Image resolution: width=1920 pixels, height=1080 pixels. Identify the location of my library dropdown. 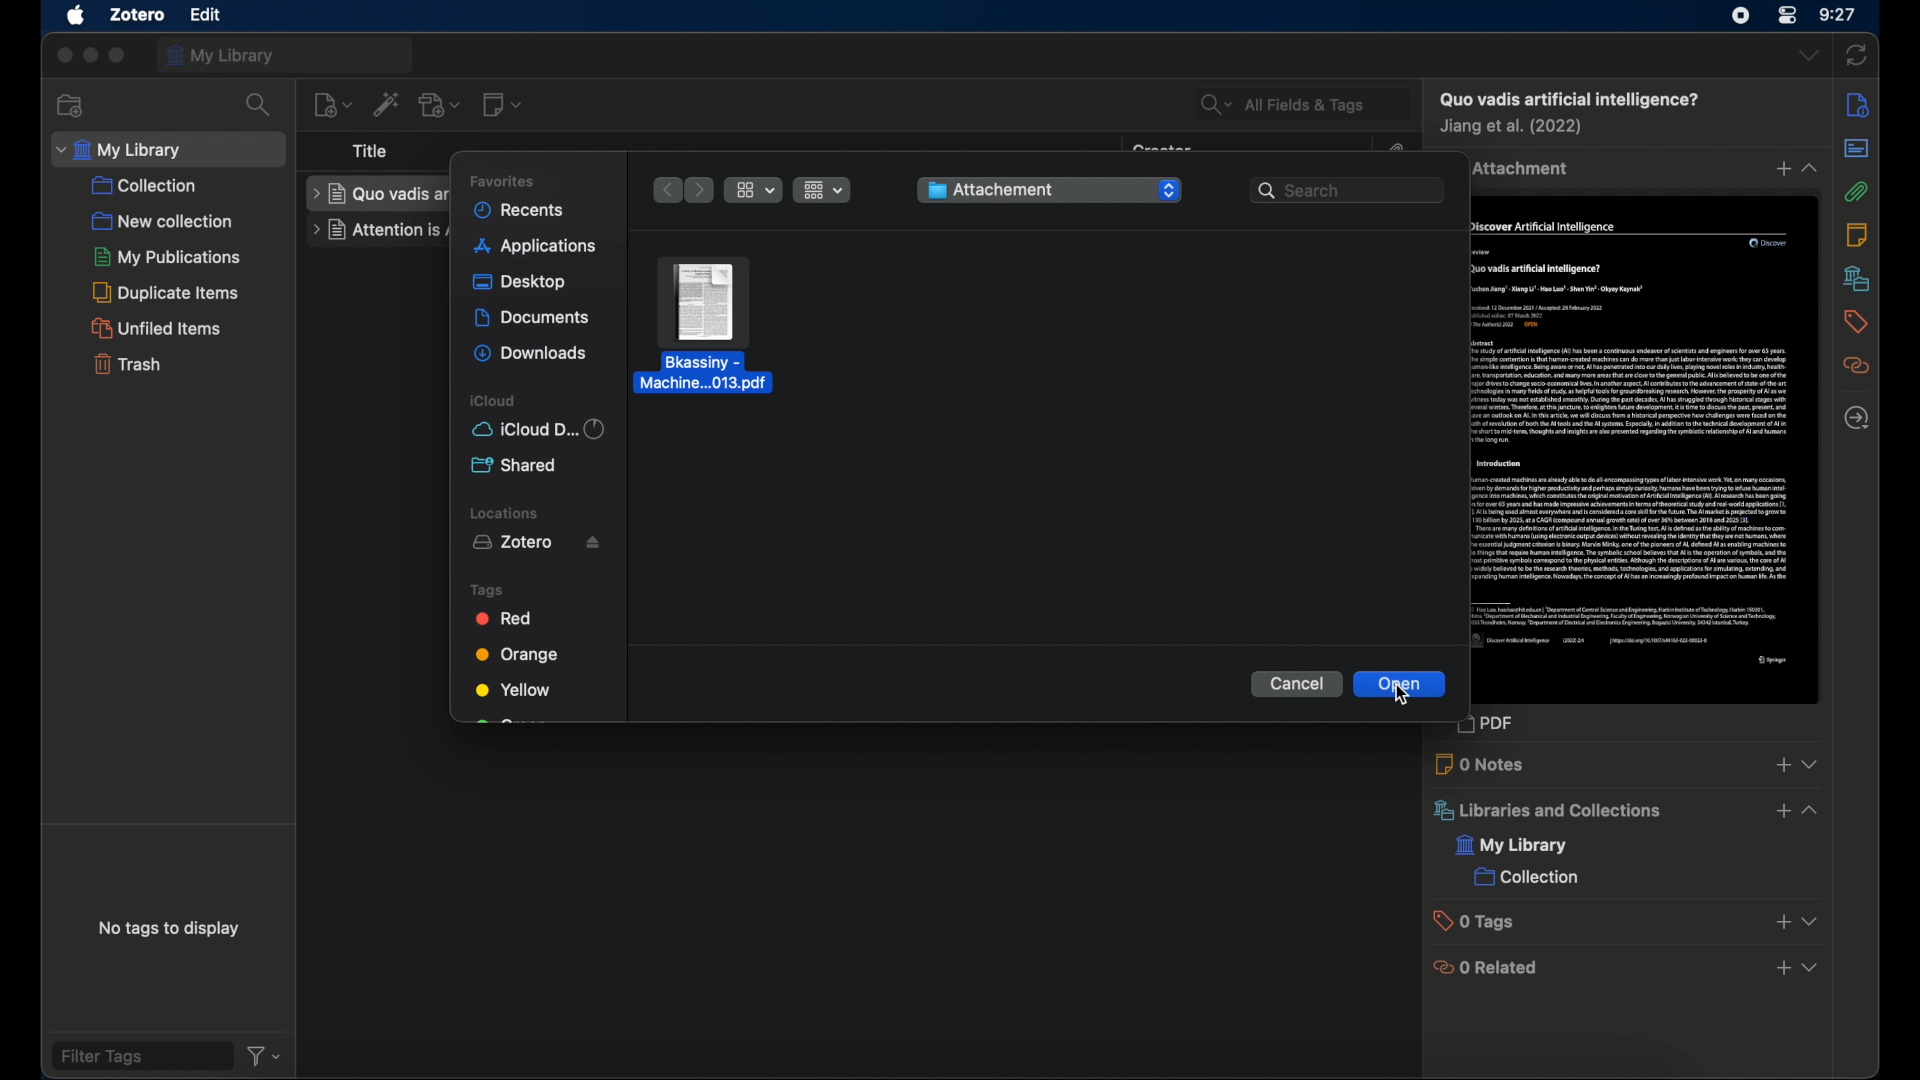
(169, 149).